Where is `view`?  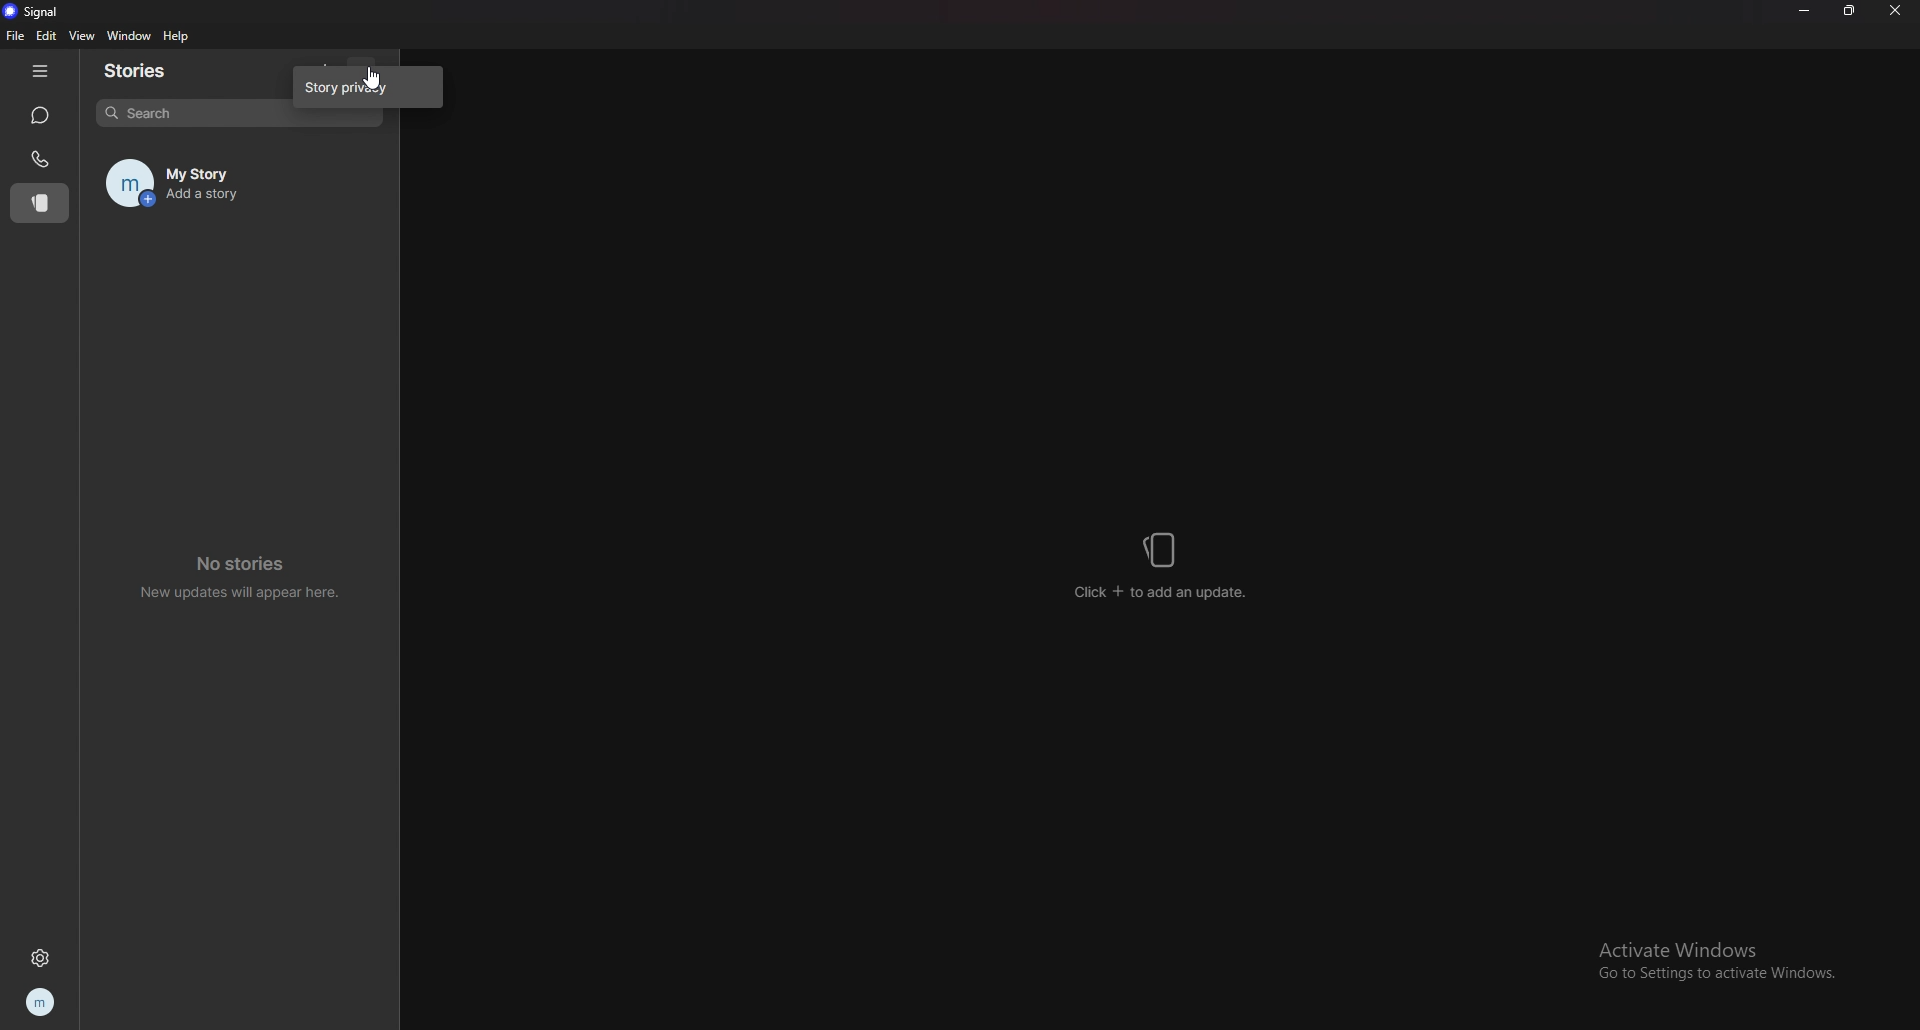
view is located at coordinates (80, 36).